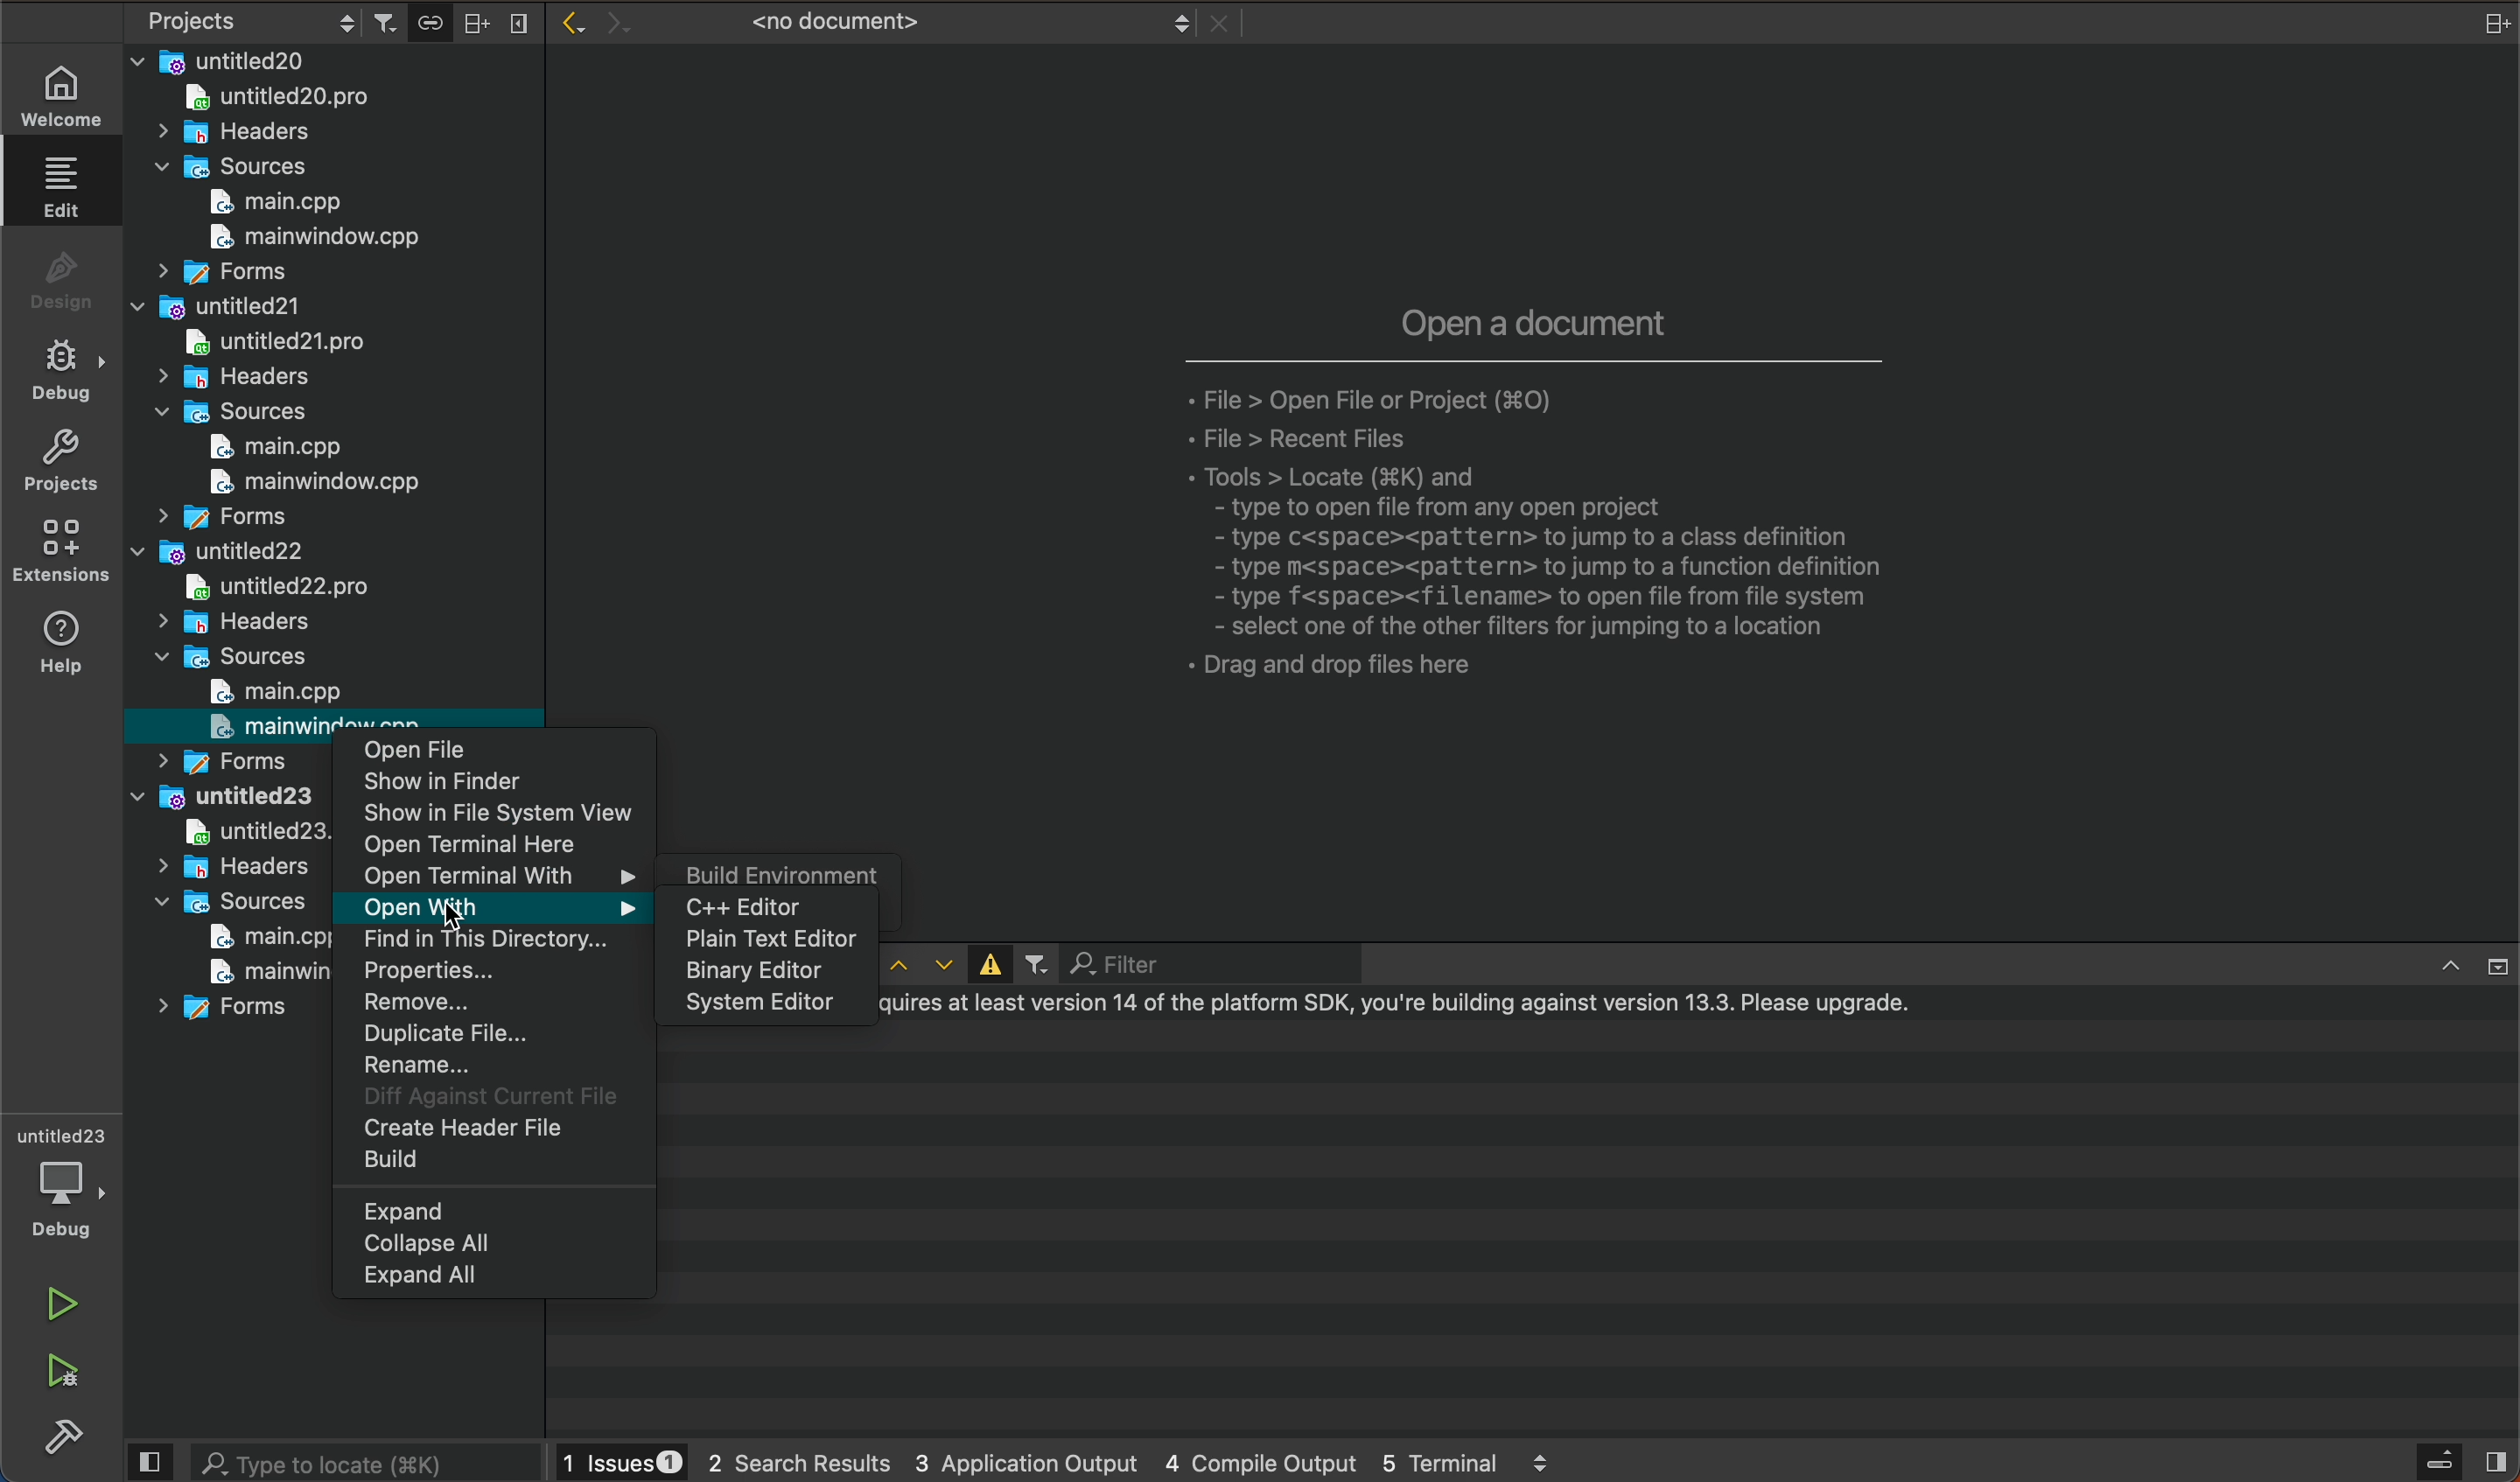 Image resolution: width=2520 pixels, height=1482 pixels. What do you see at coordinates (62, 376) in the screenshot?
I see `debug` at bounding box center [62, 376].